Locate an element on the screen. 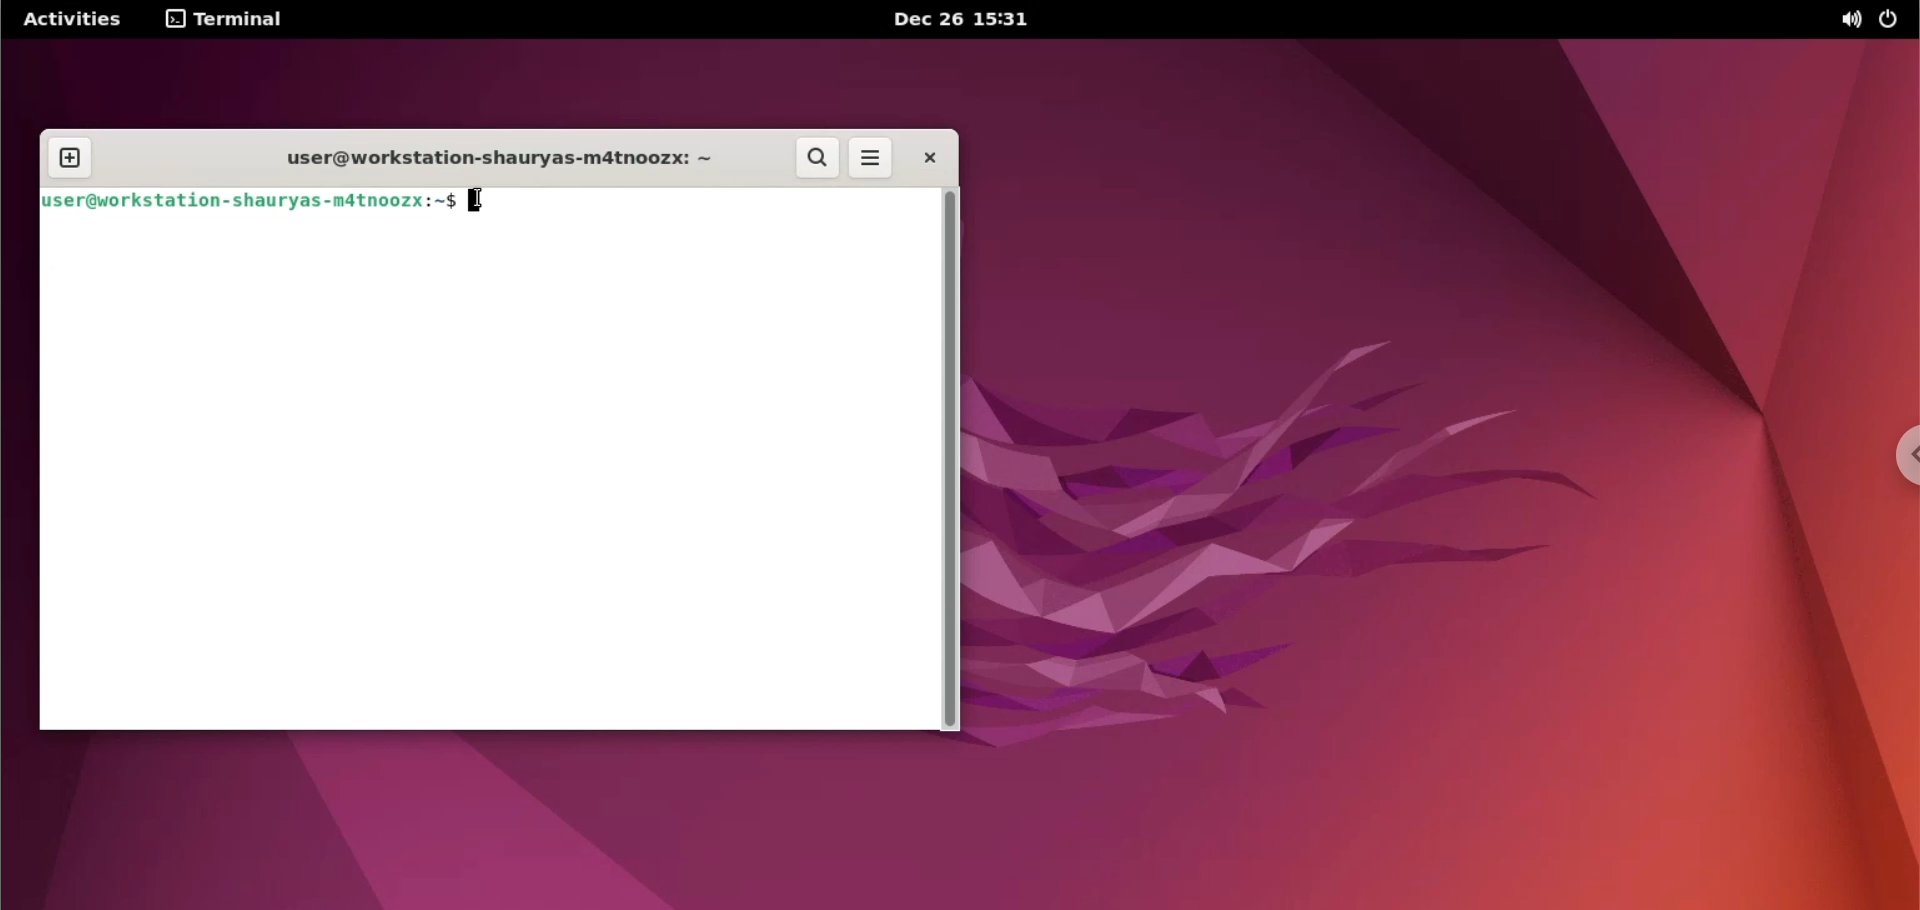  user@workstation-shauryas-mdtnoozx:~ is located at coordinates (478, 159).